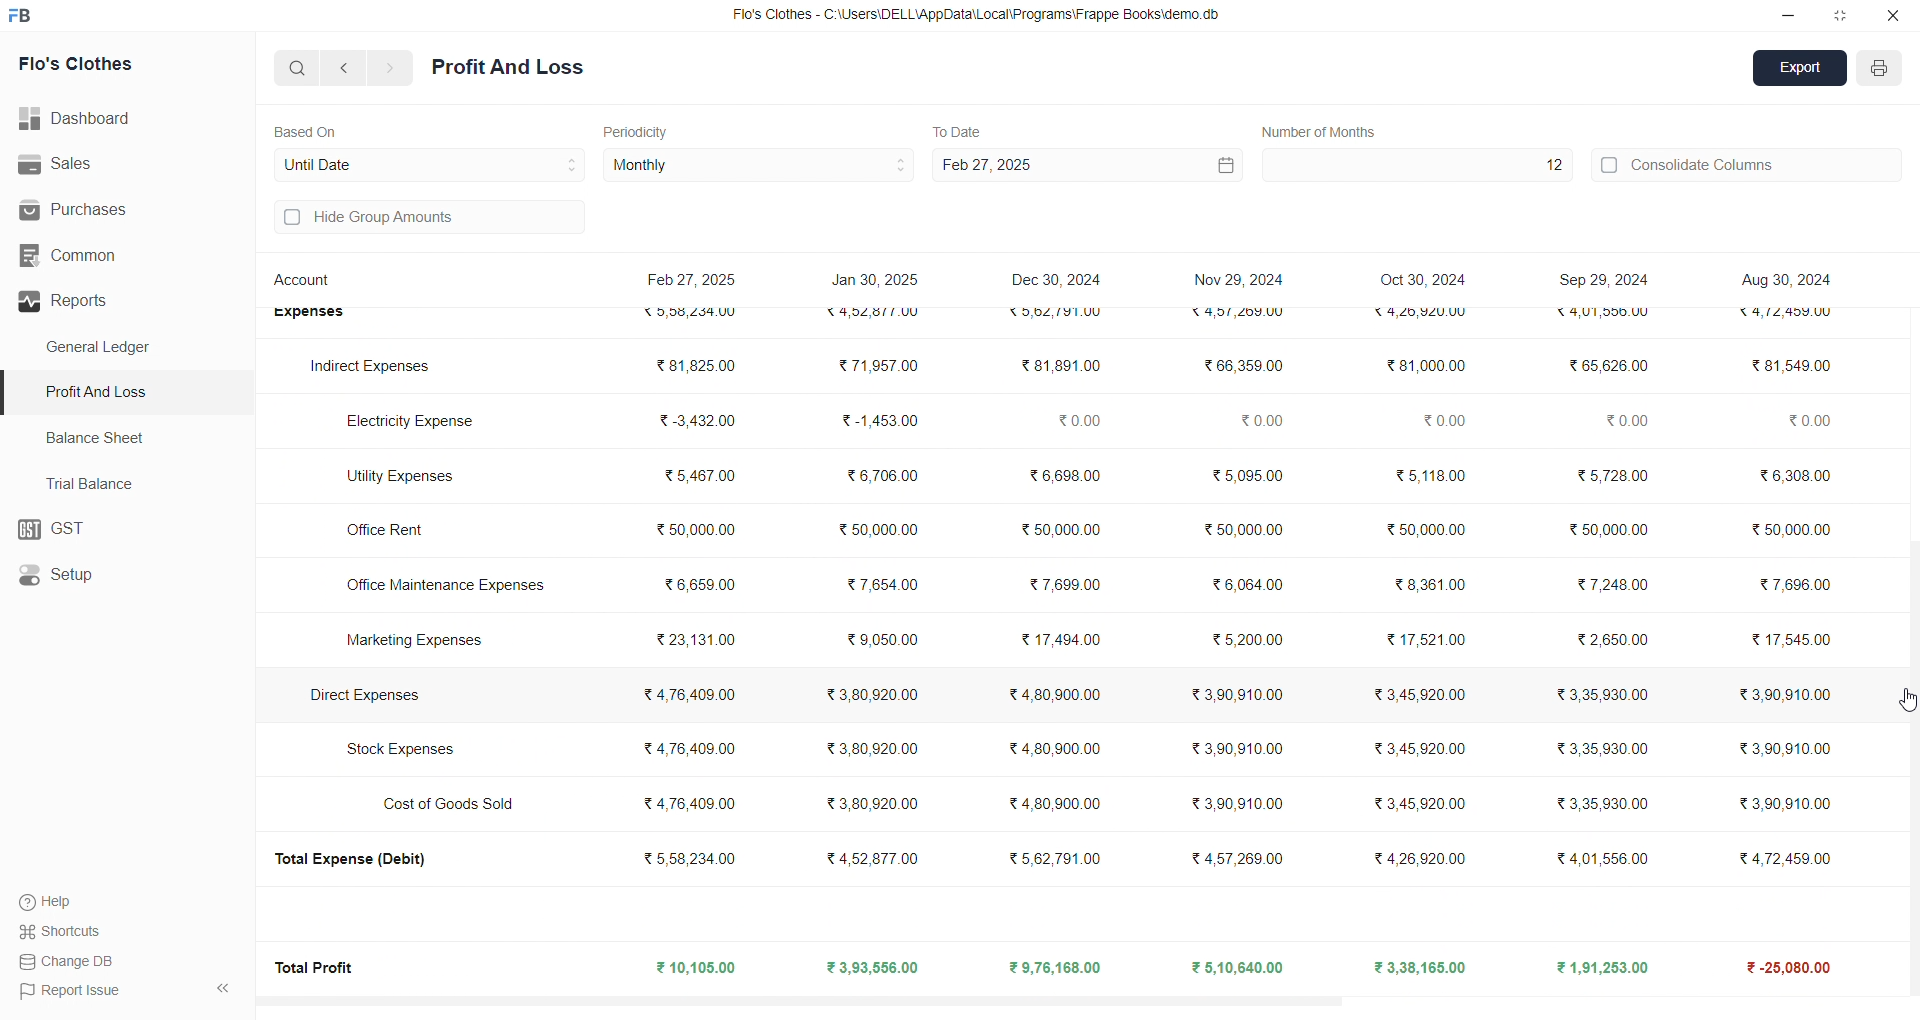 The height and width of the screenshot is (1020, 1920). I want to click on ₹ 5,728.00, so click(1607, 474).